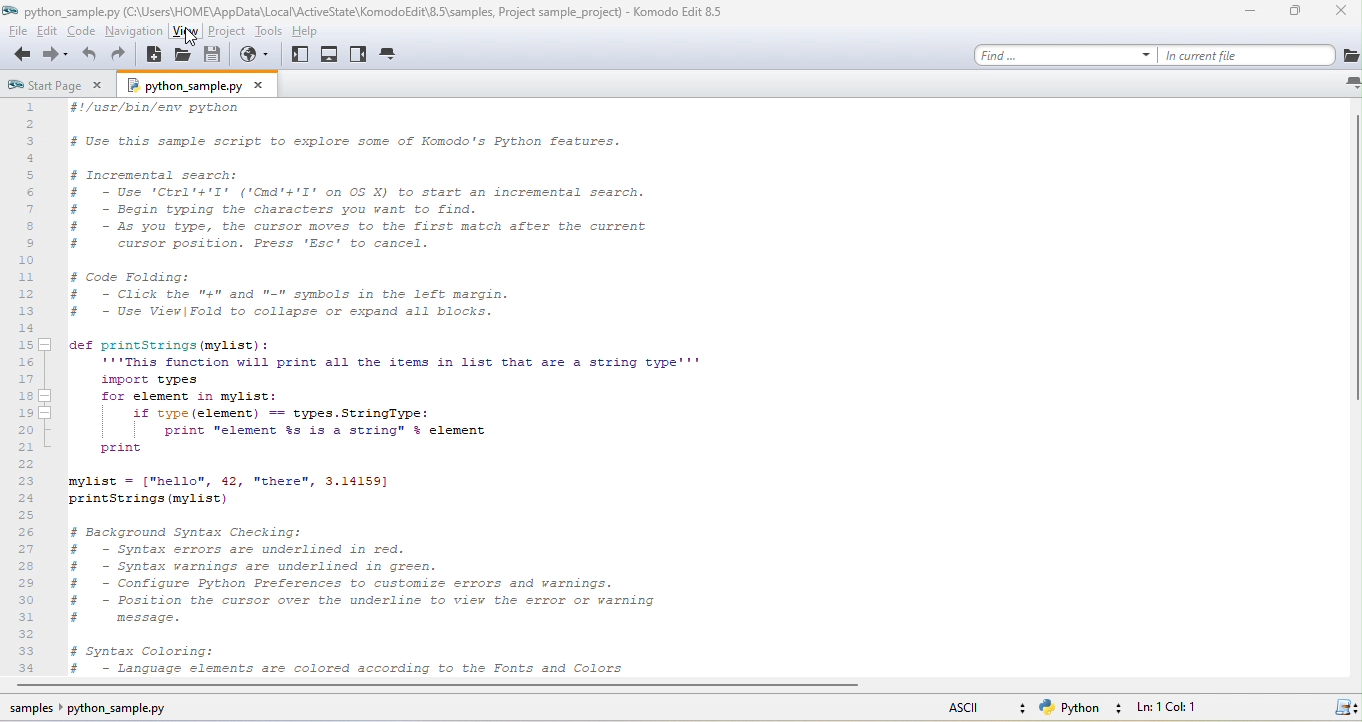 This screenshot has width=1362, height=722. I want to click on ln 1, col 1, so click(1168, 708).